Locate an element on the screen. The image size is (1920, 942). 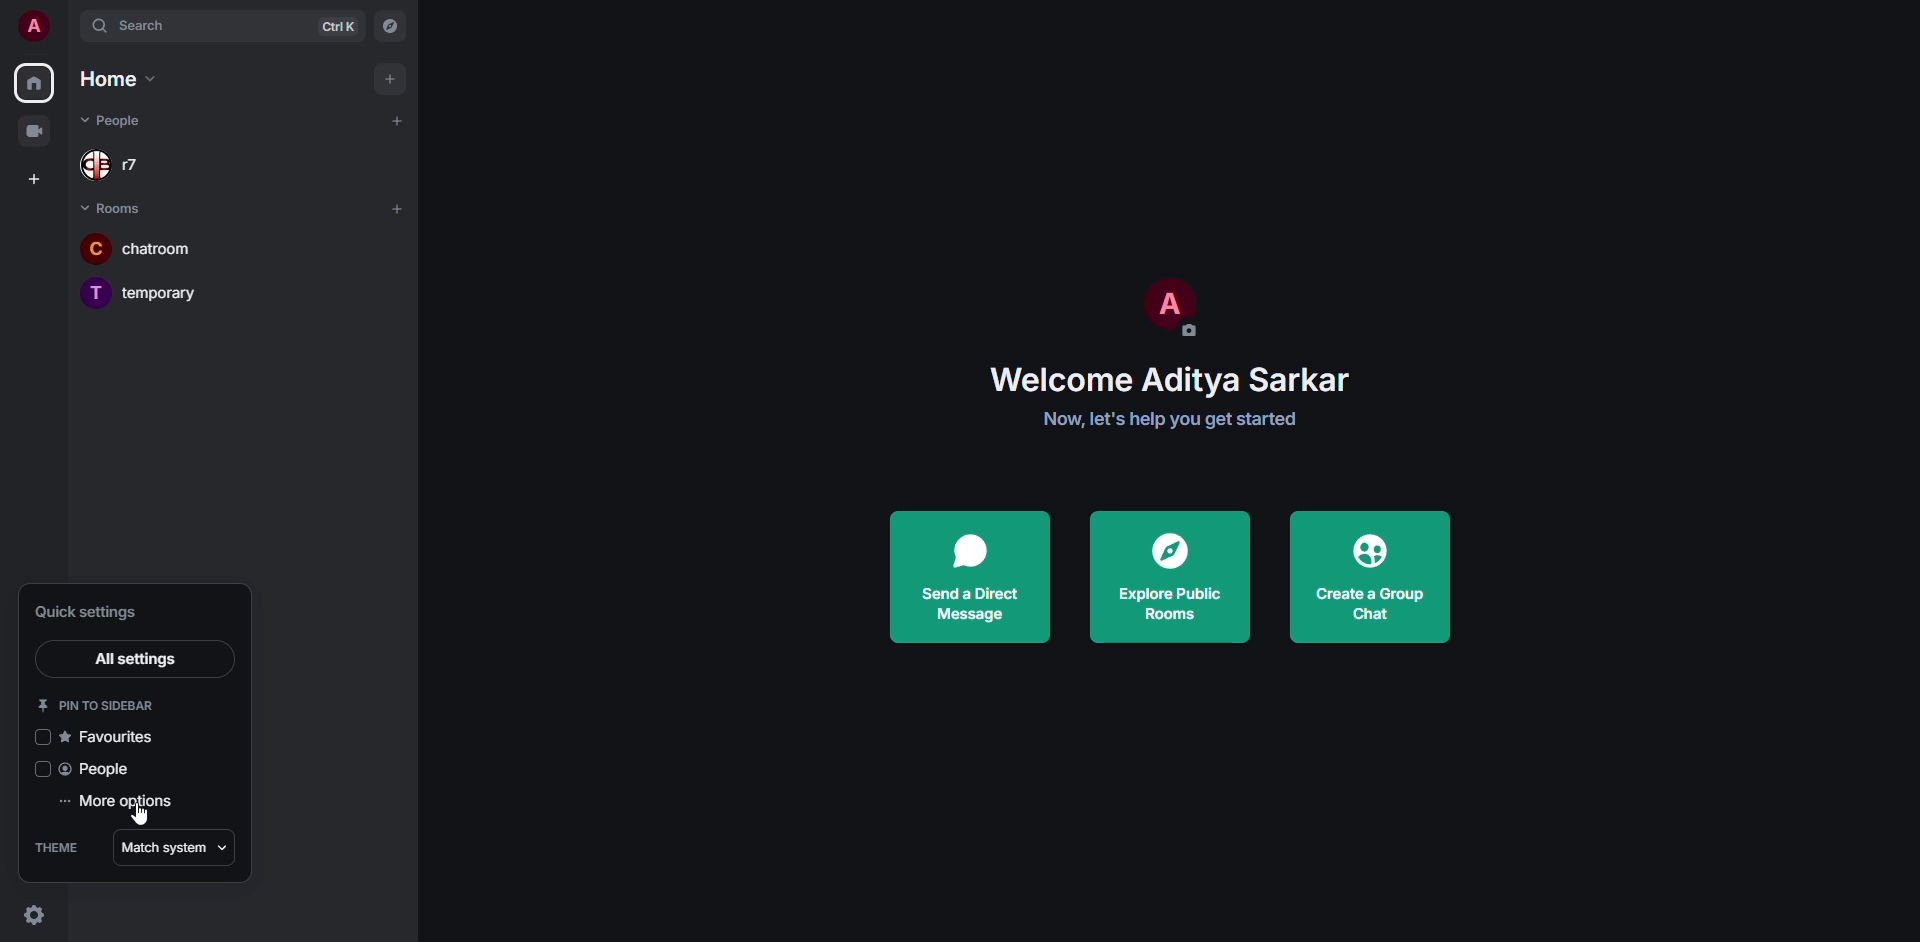
search is located at coordinates (148, 26).